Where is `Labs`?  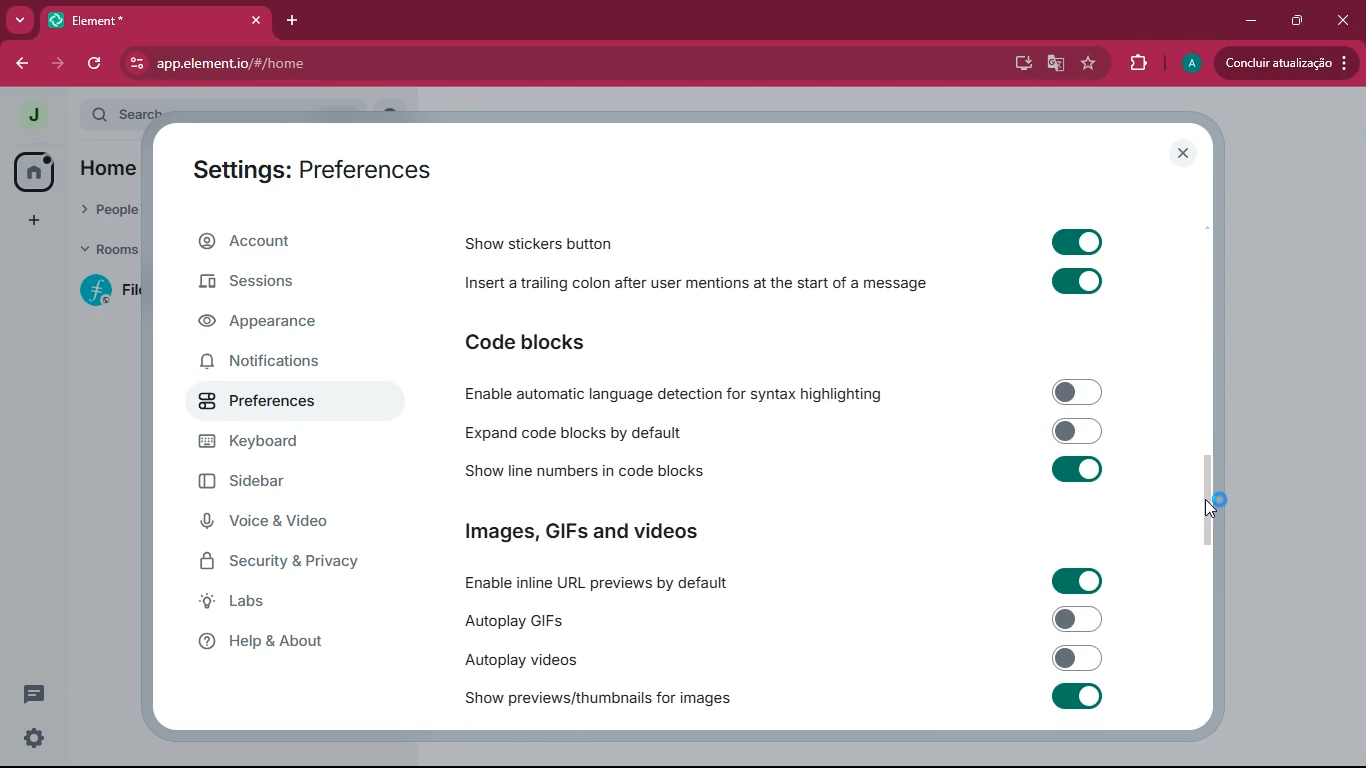 Labs is located at coordinates (282, 601).